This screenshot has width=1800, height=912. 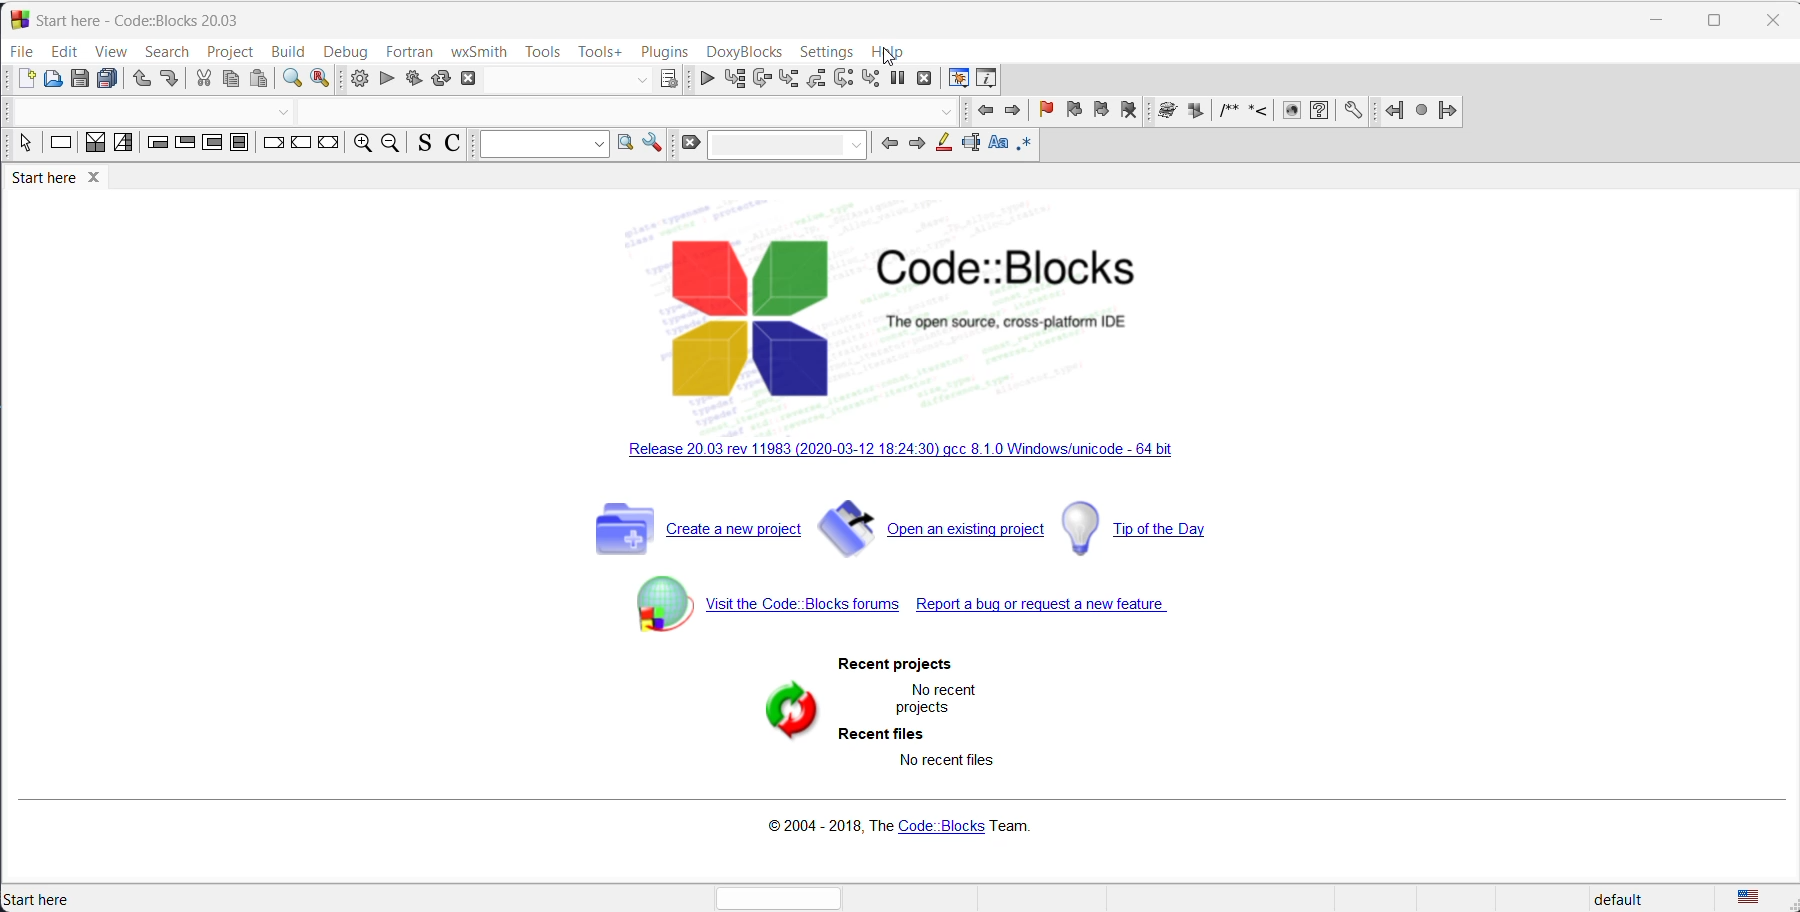 I want to click on edit, so click(x=65, y=50).